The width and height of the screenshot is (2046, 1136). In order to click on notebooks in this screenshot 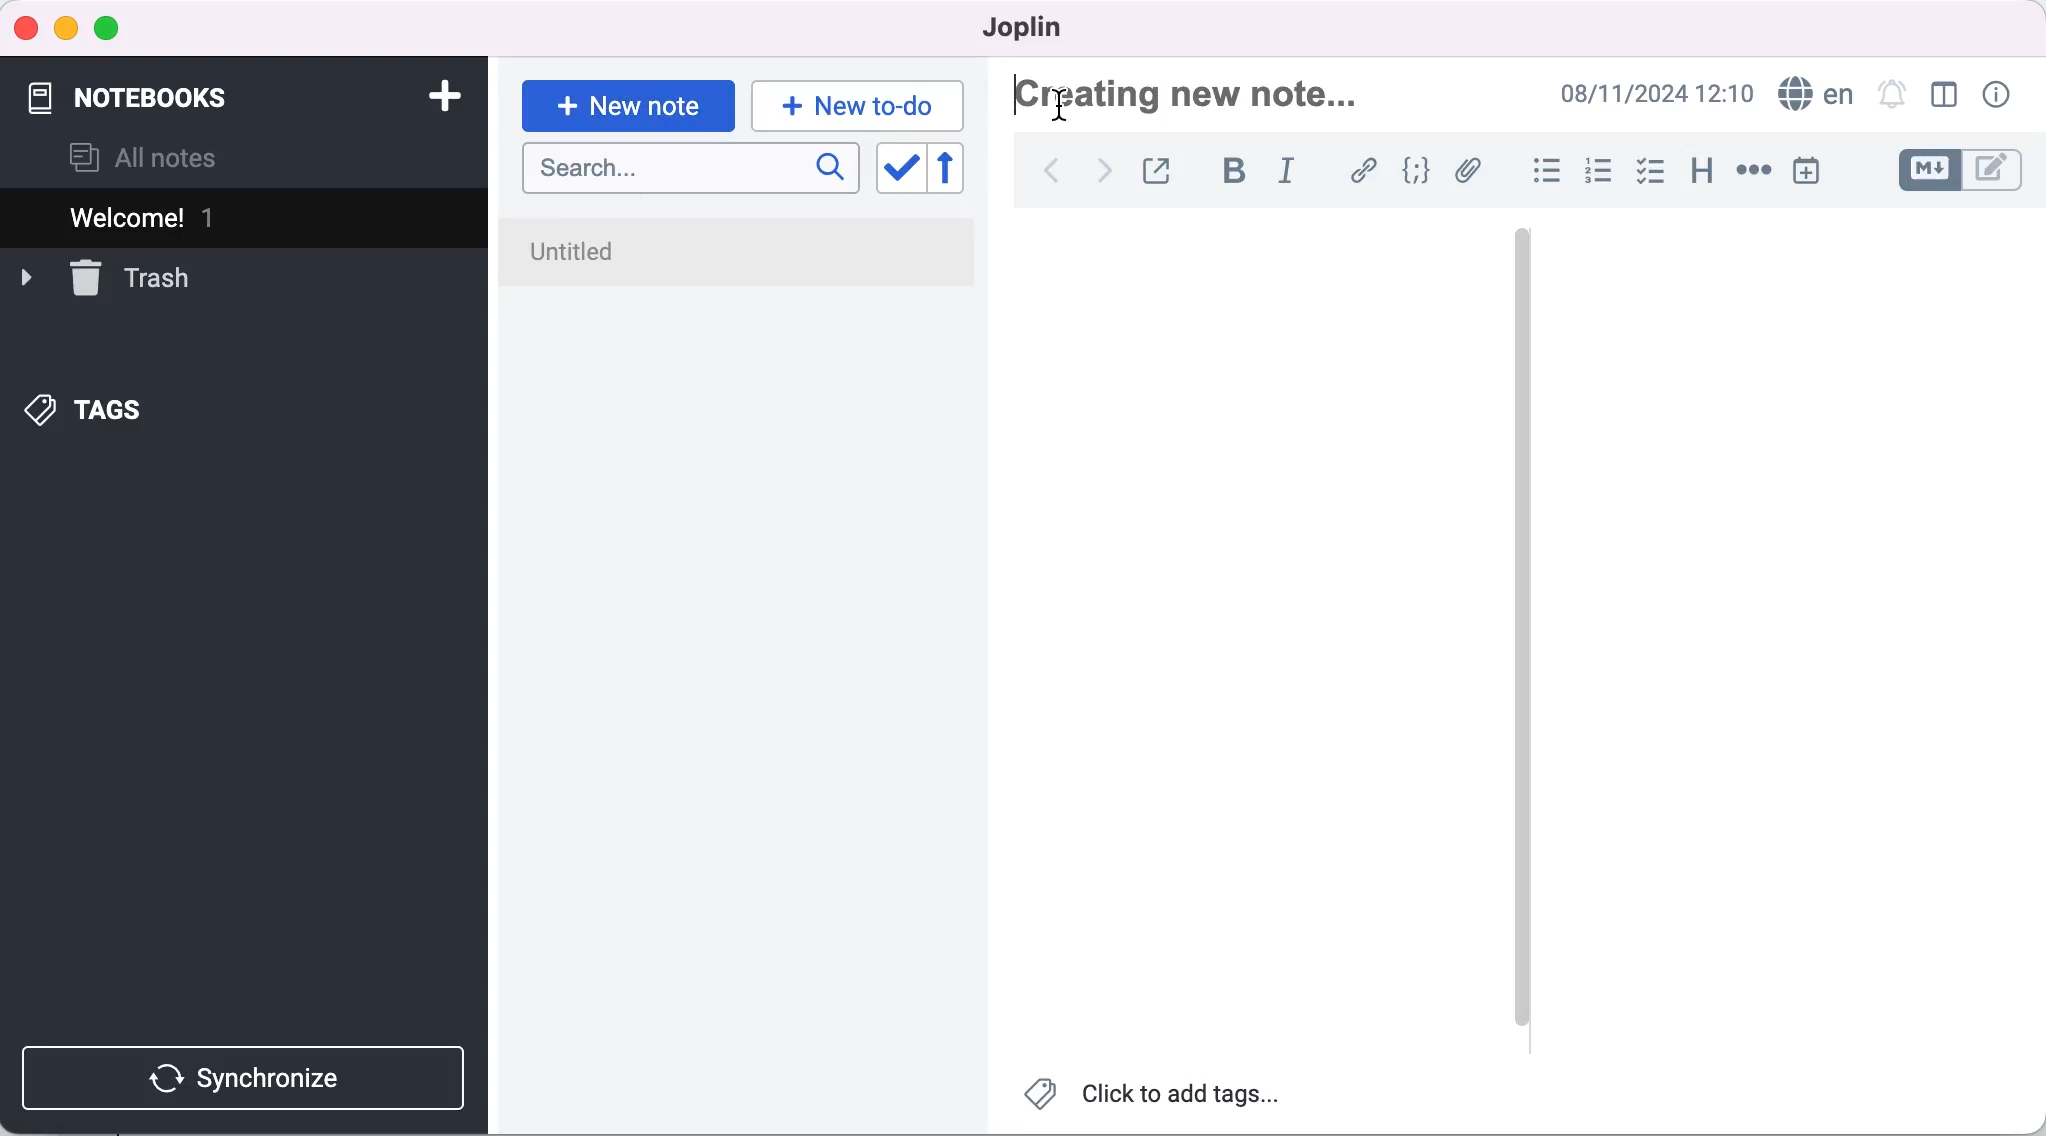, I will do `click(156, 93)`.